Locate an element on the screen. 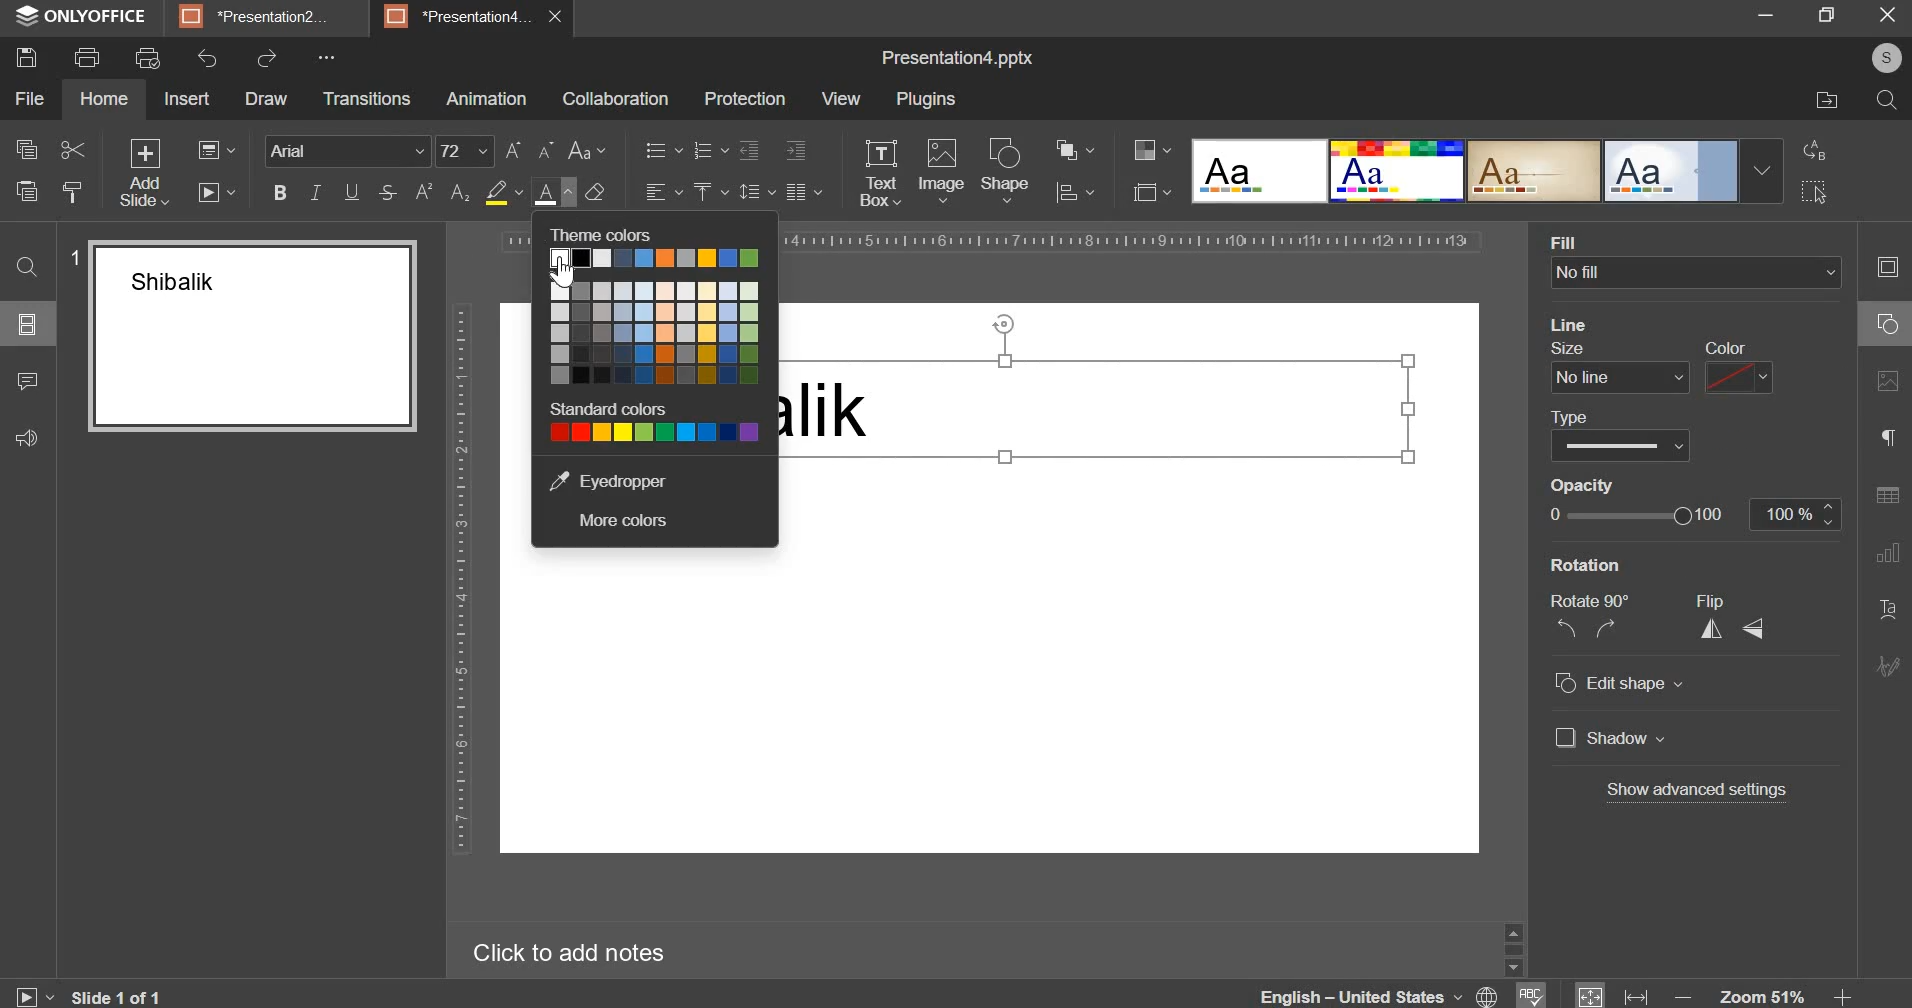 The width and height of the screenshot is (1912, 1008). strikethrough is located at coordinates (385, 192).